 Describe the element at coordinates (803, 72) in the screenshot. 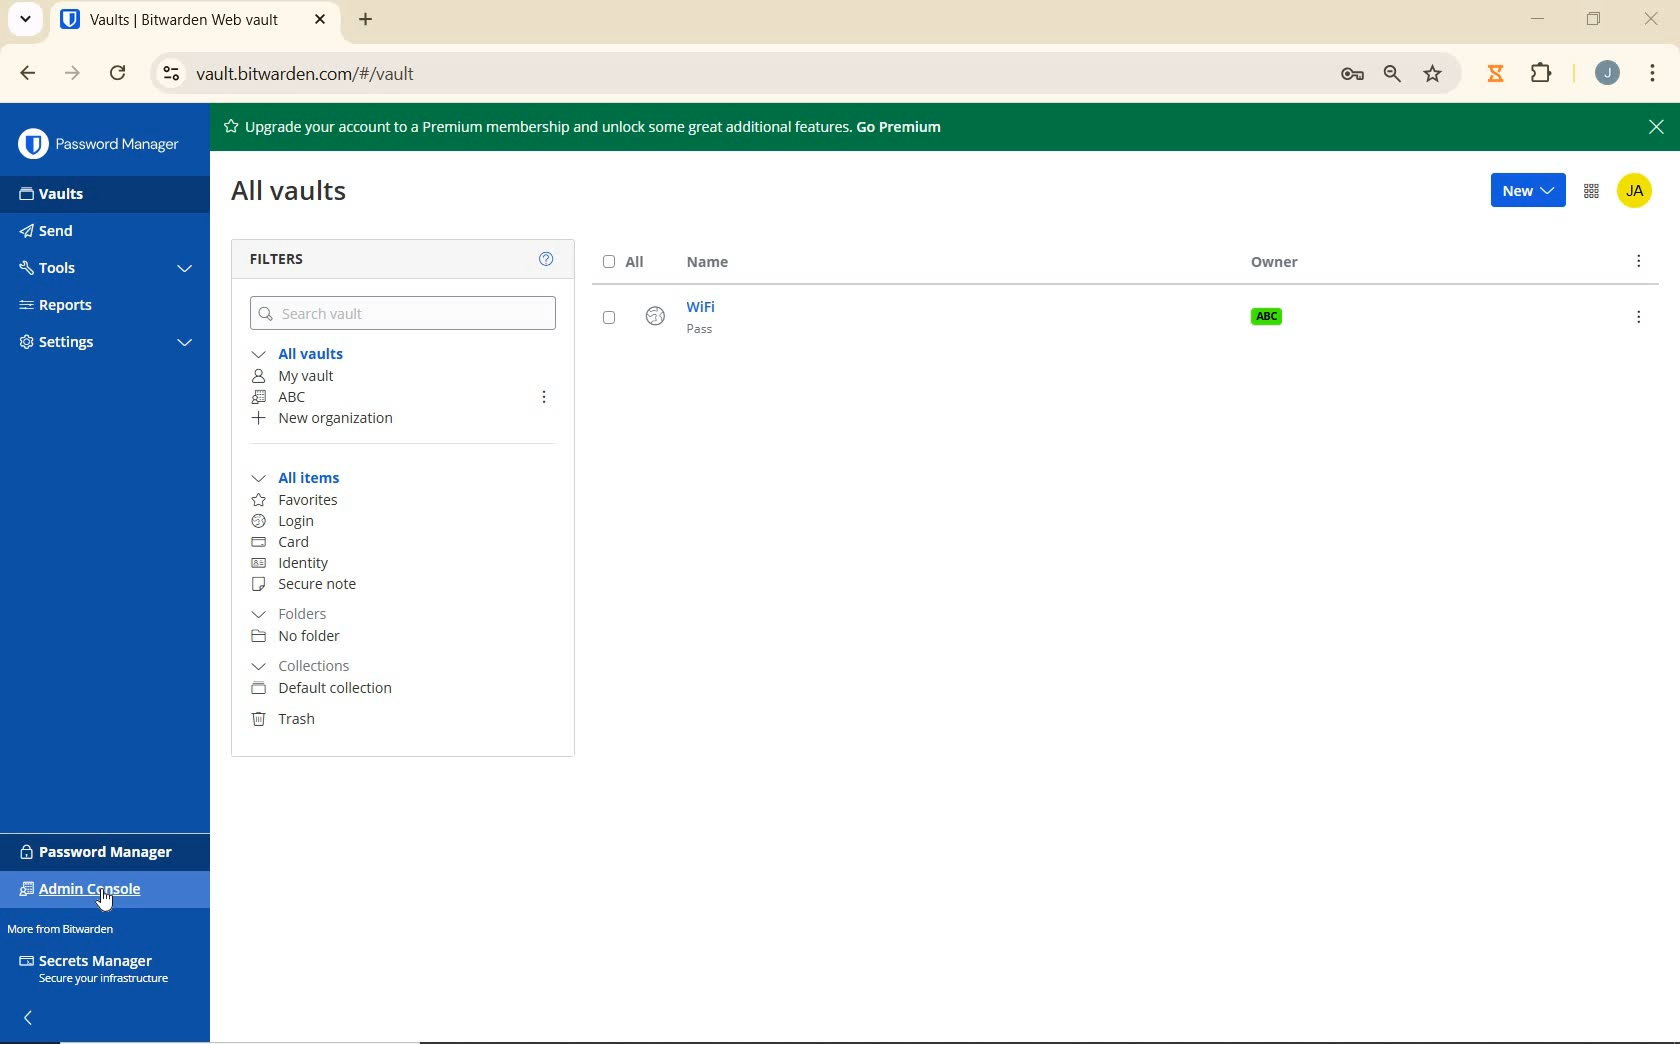

I see `ADDRESS BAR` at that location.